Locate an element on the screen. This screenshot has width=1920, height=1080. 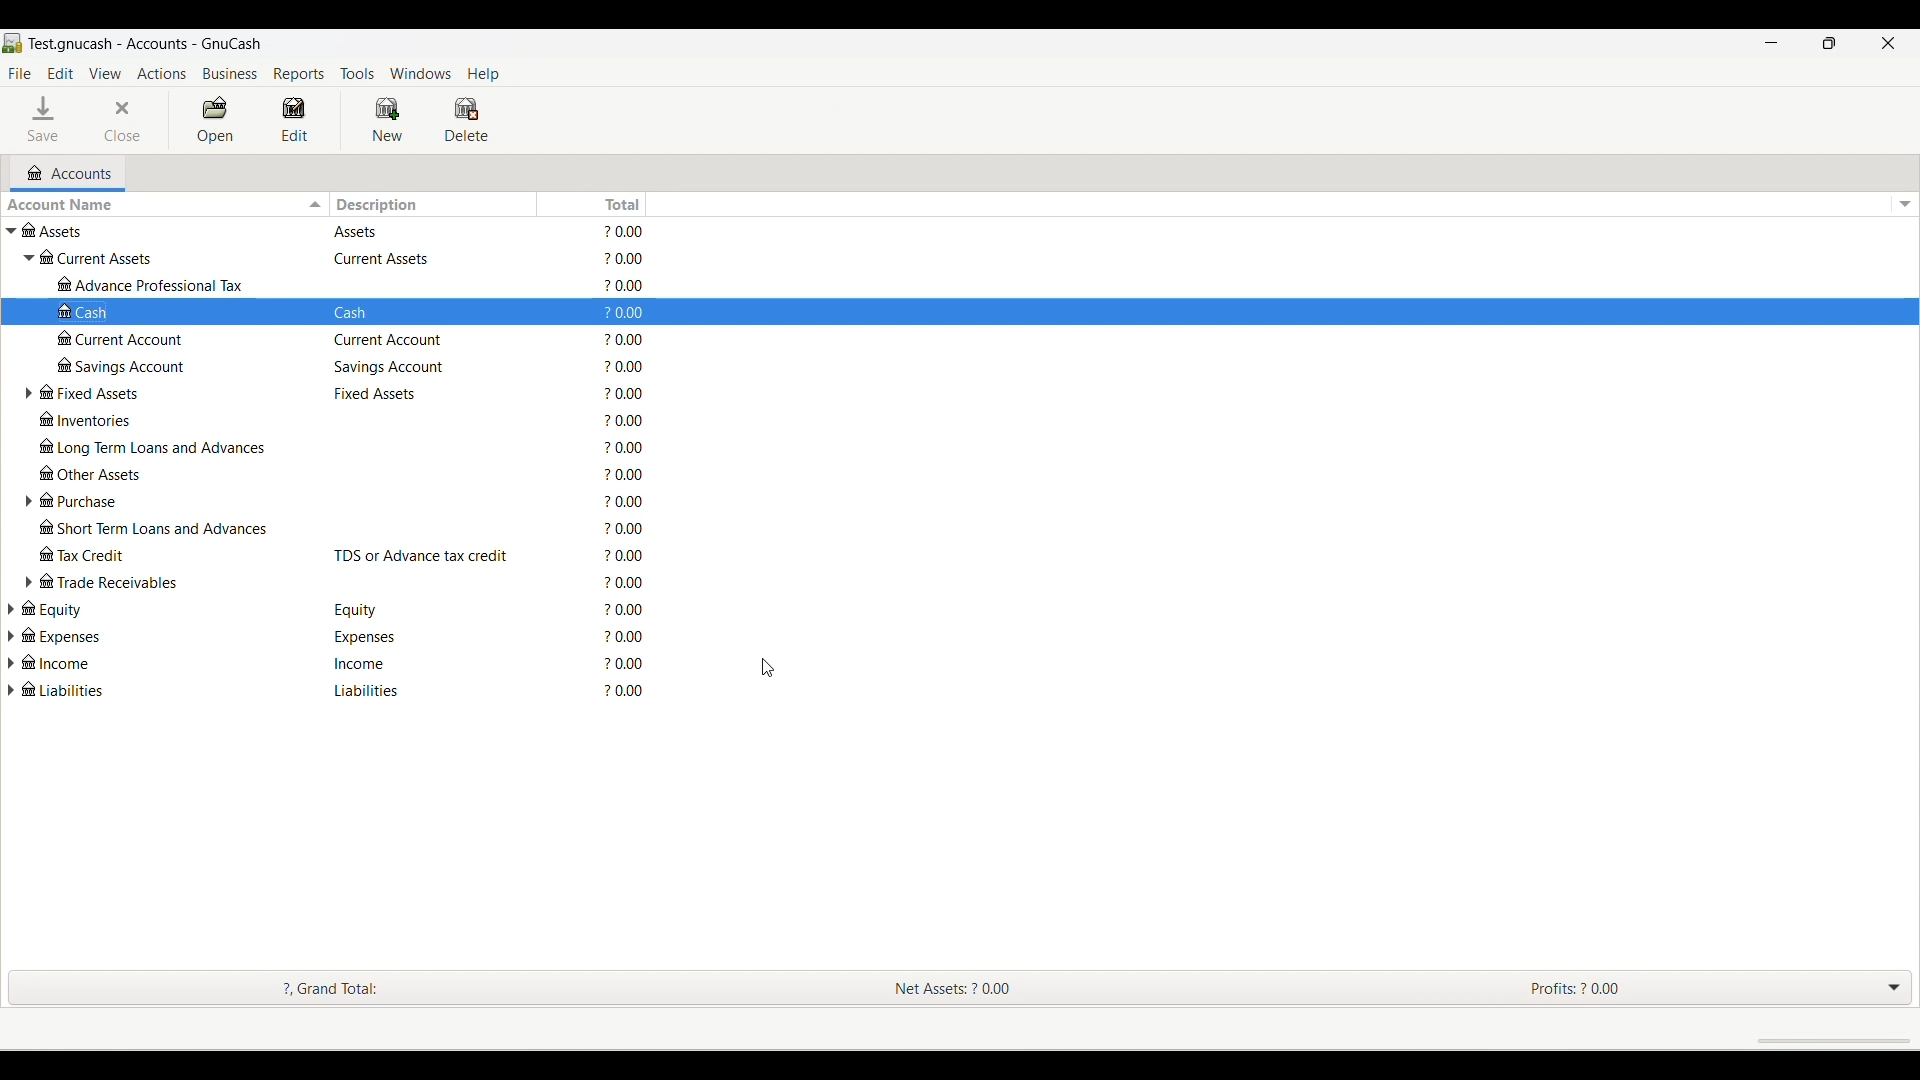
Respective inputs is located at coordinates (425, 464).